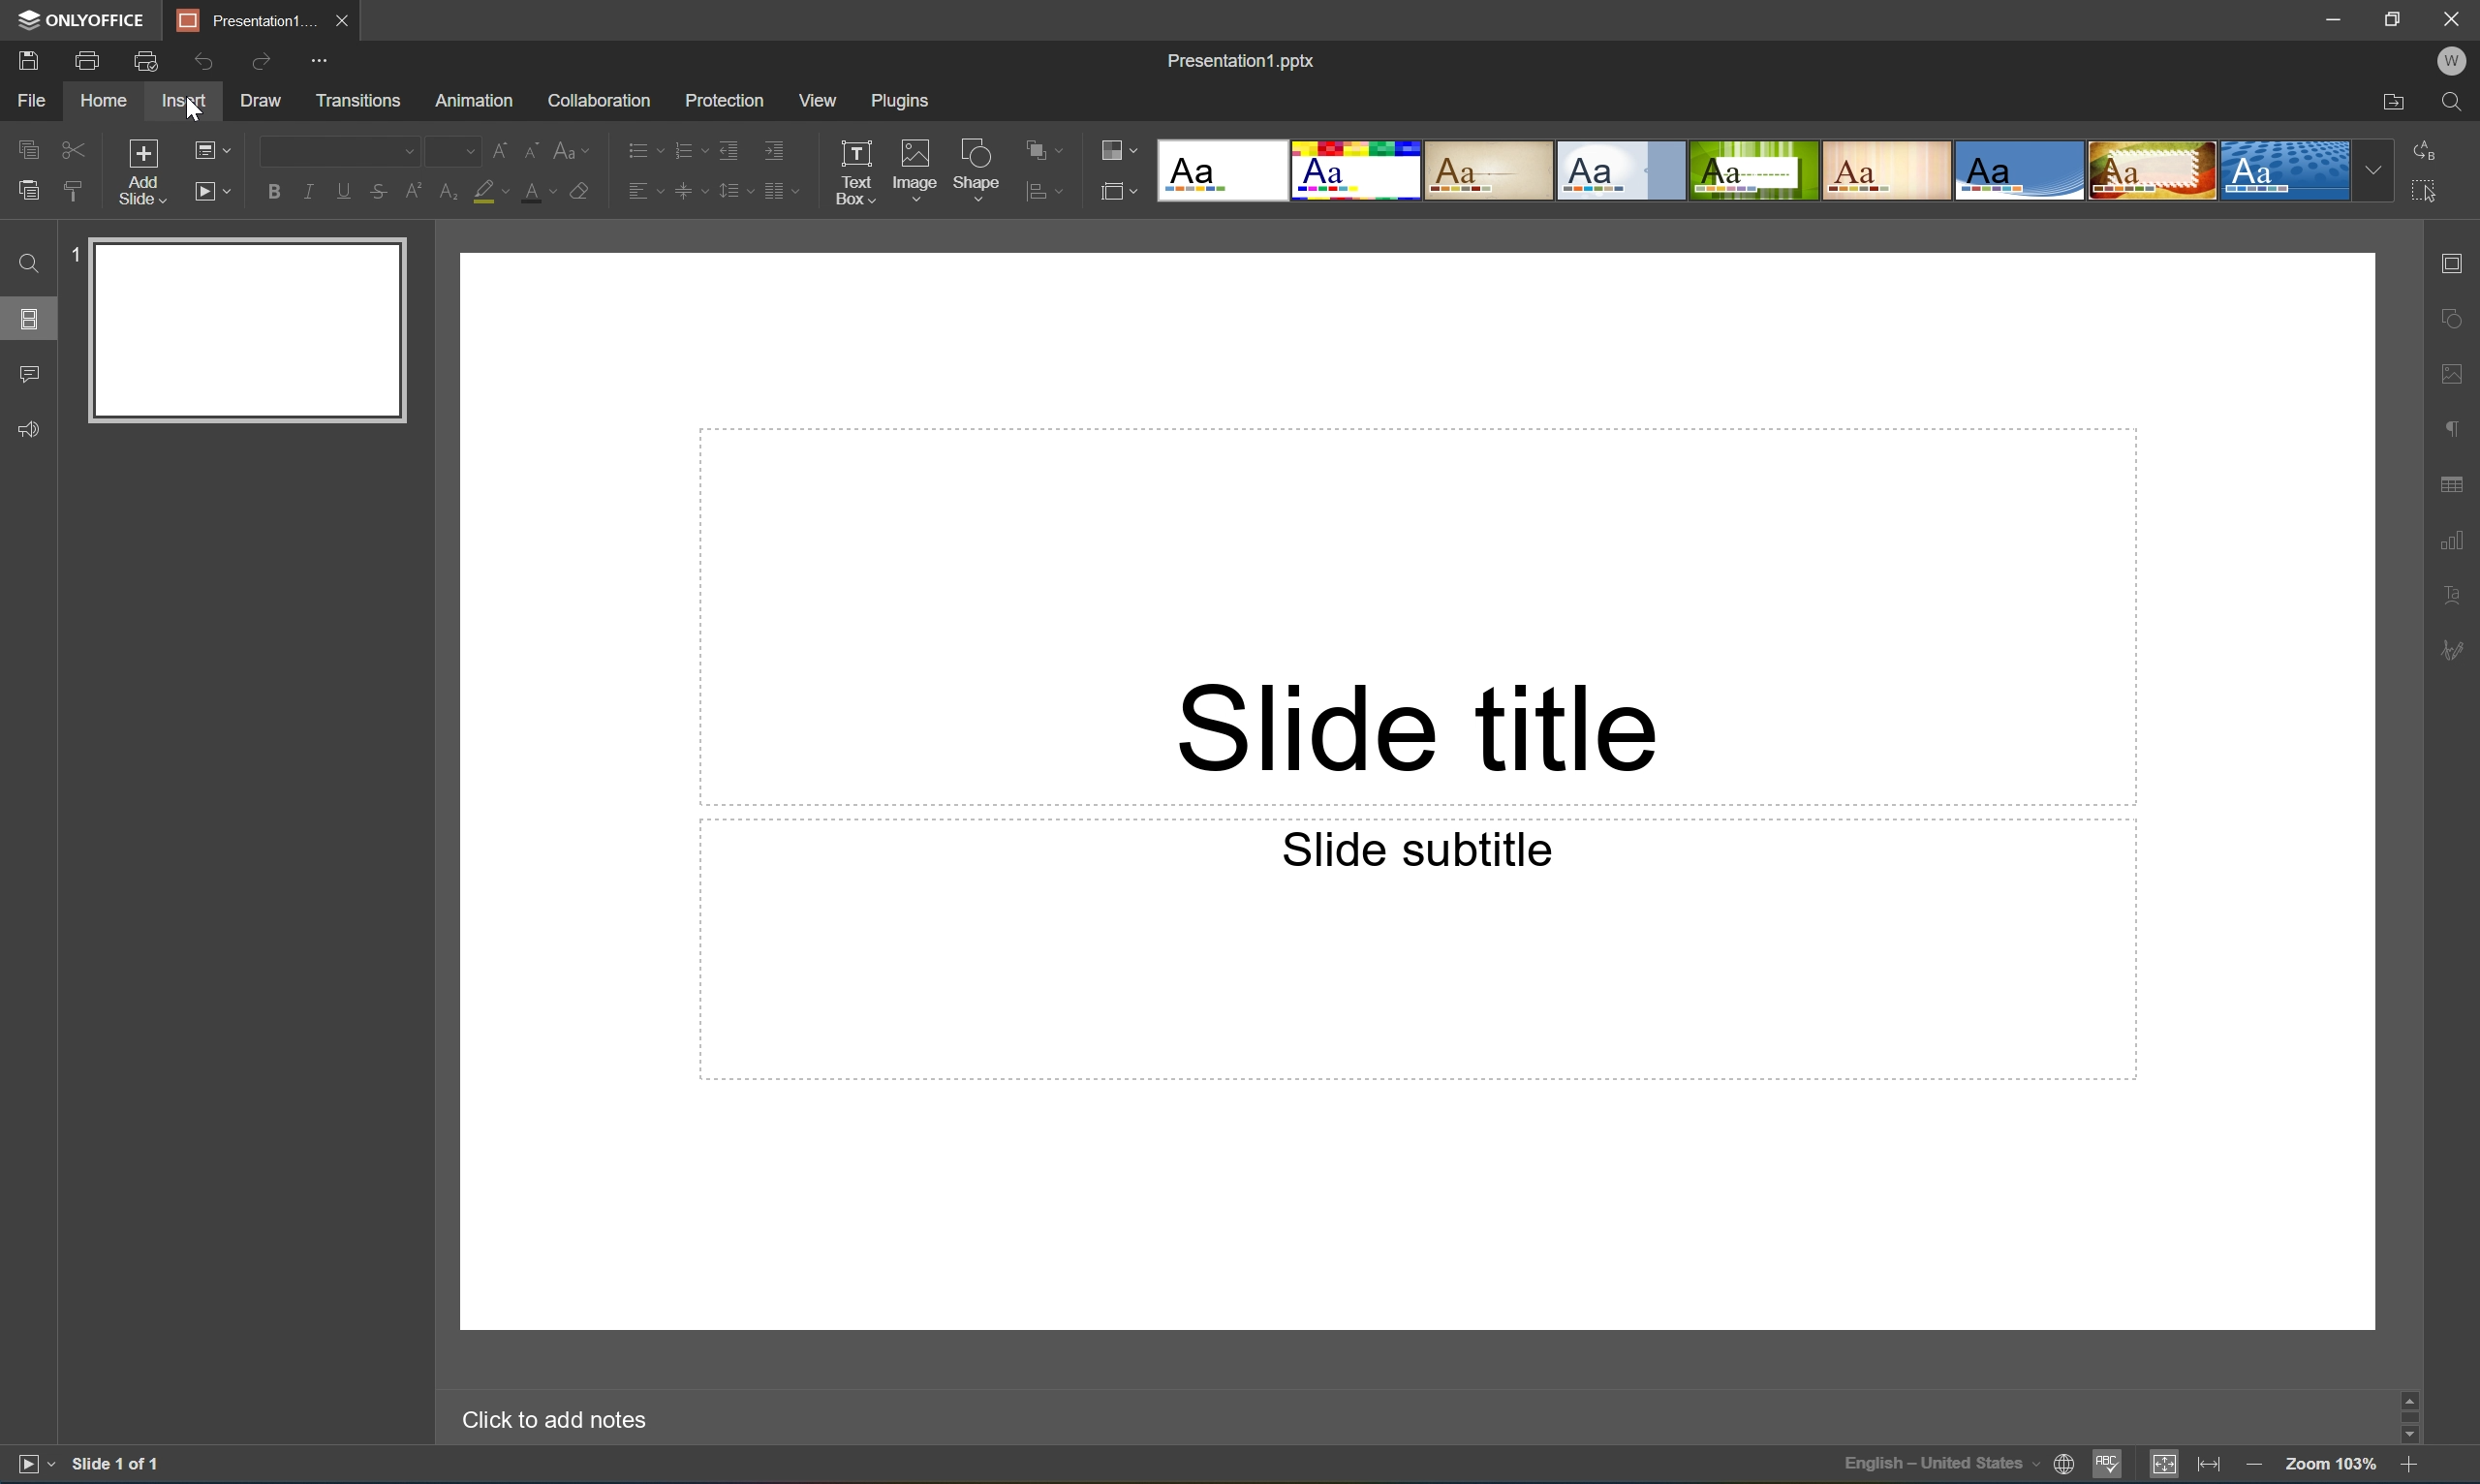 This screenshot has height=1484, width=2480. Describe the element at coordinates (2212, 1463) in the screenshot. I see `Fit to width` at that location.